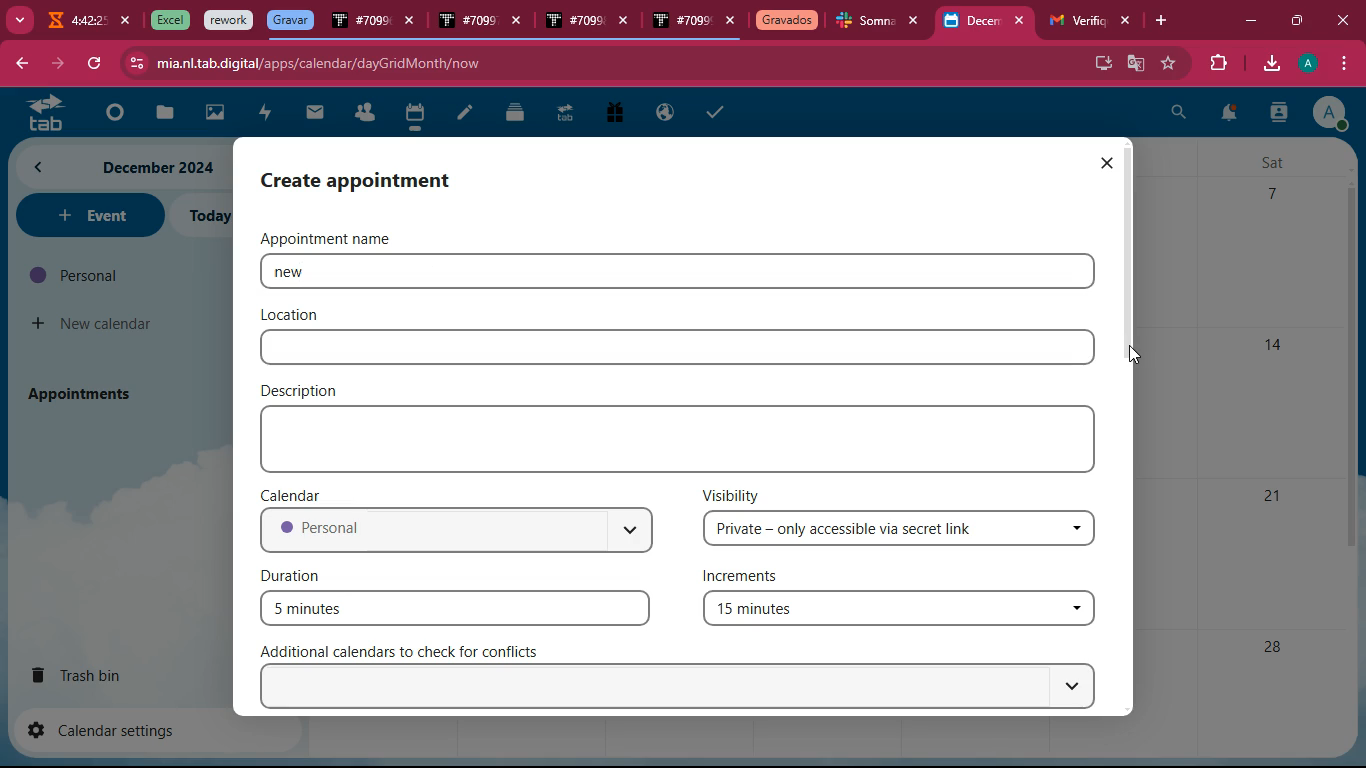  Describe the element at coordinates (88, 215) in the screenshot. I see `event` at that location.